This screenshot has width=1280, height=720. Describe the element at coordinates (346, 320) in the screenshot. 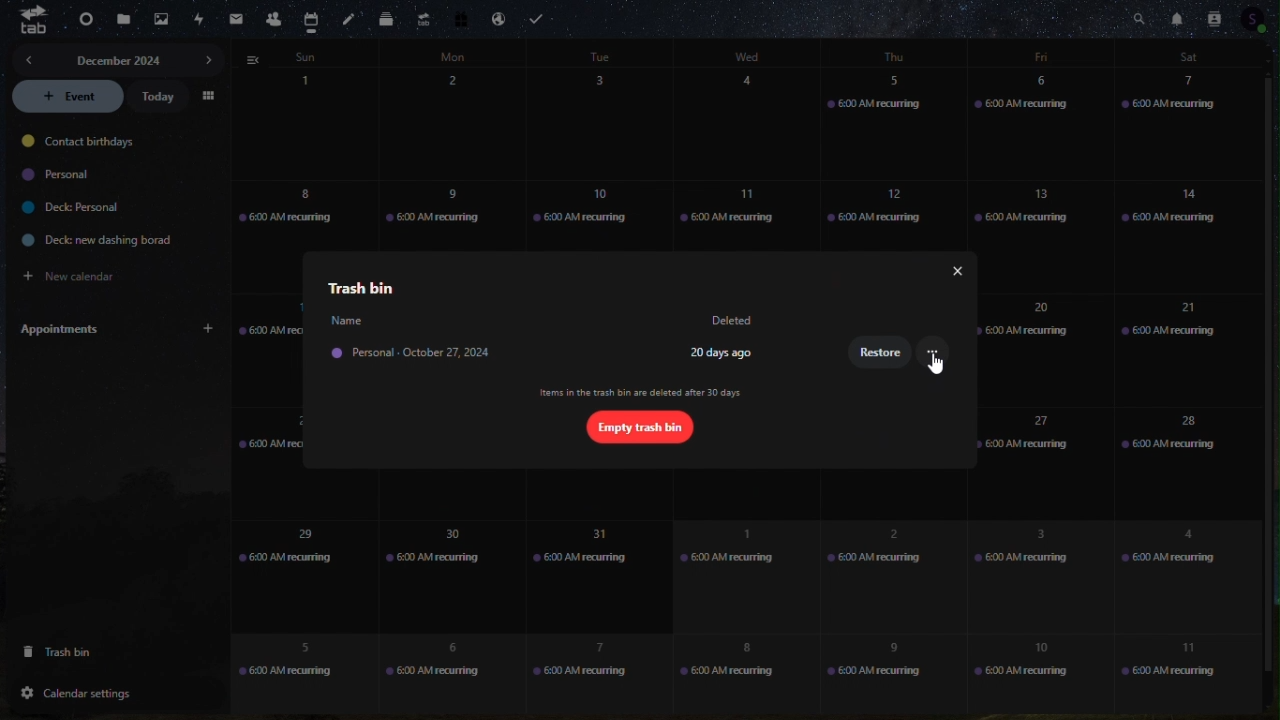

I see `John Smith` at that location.